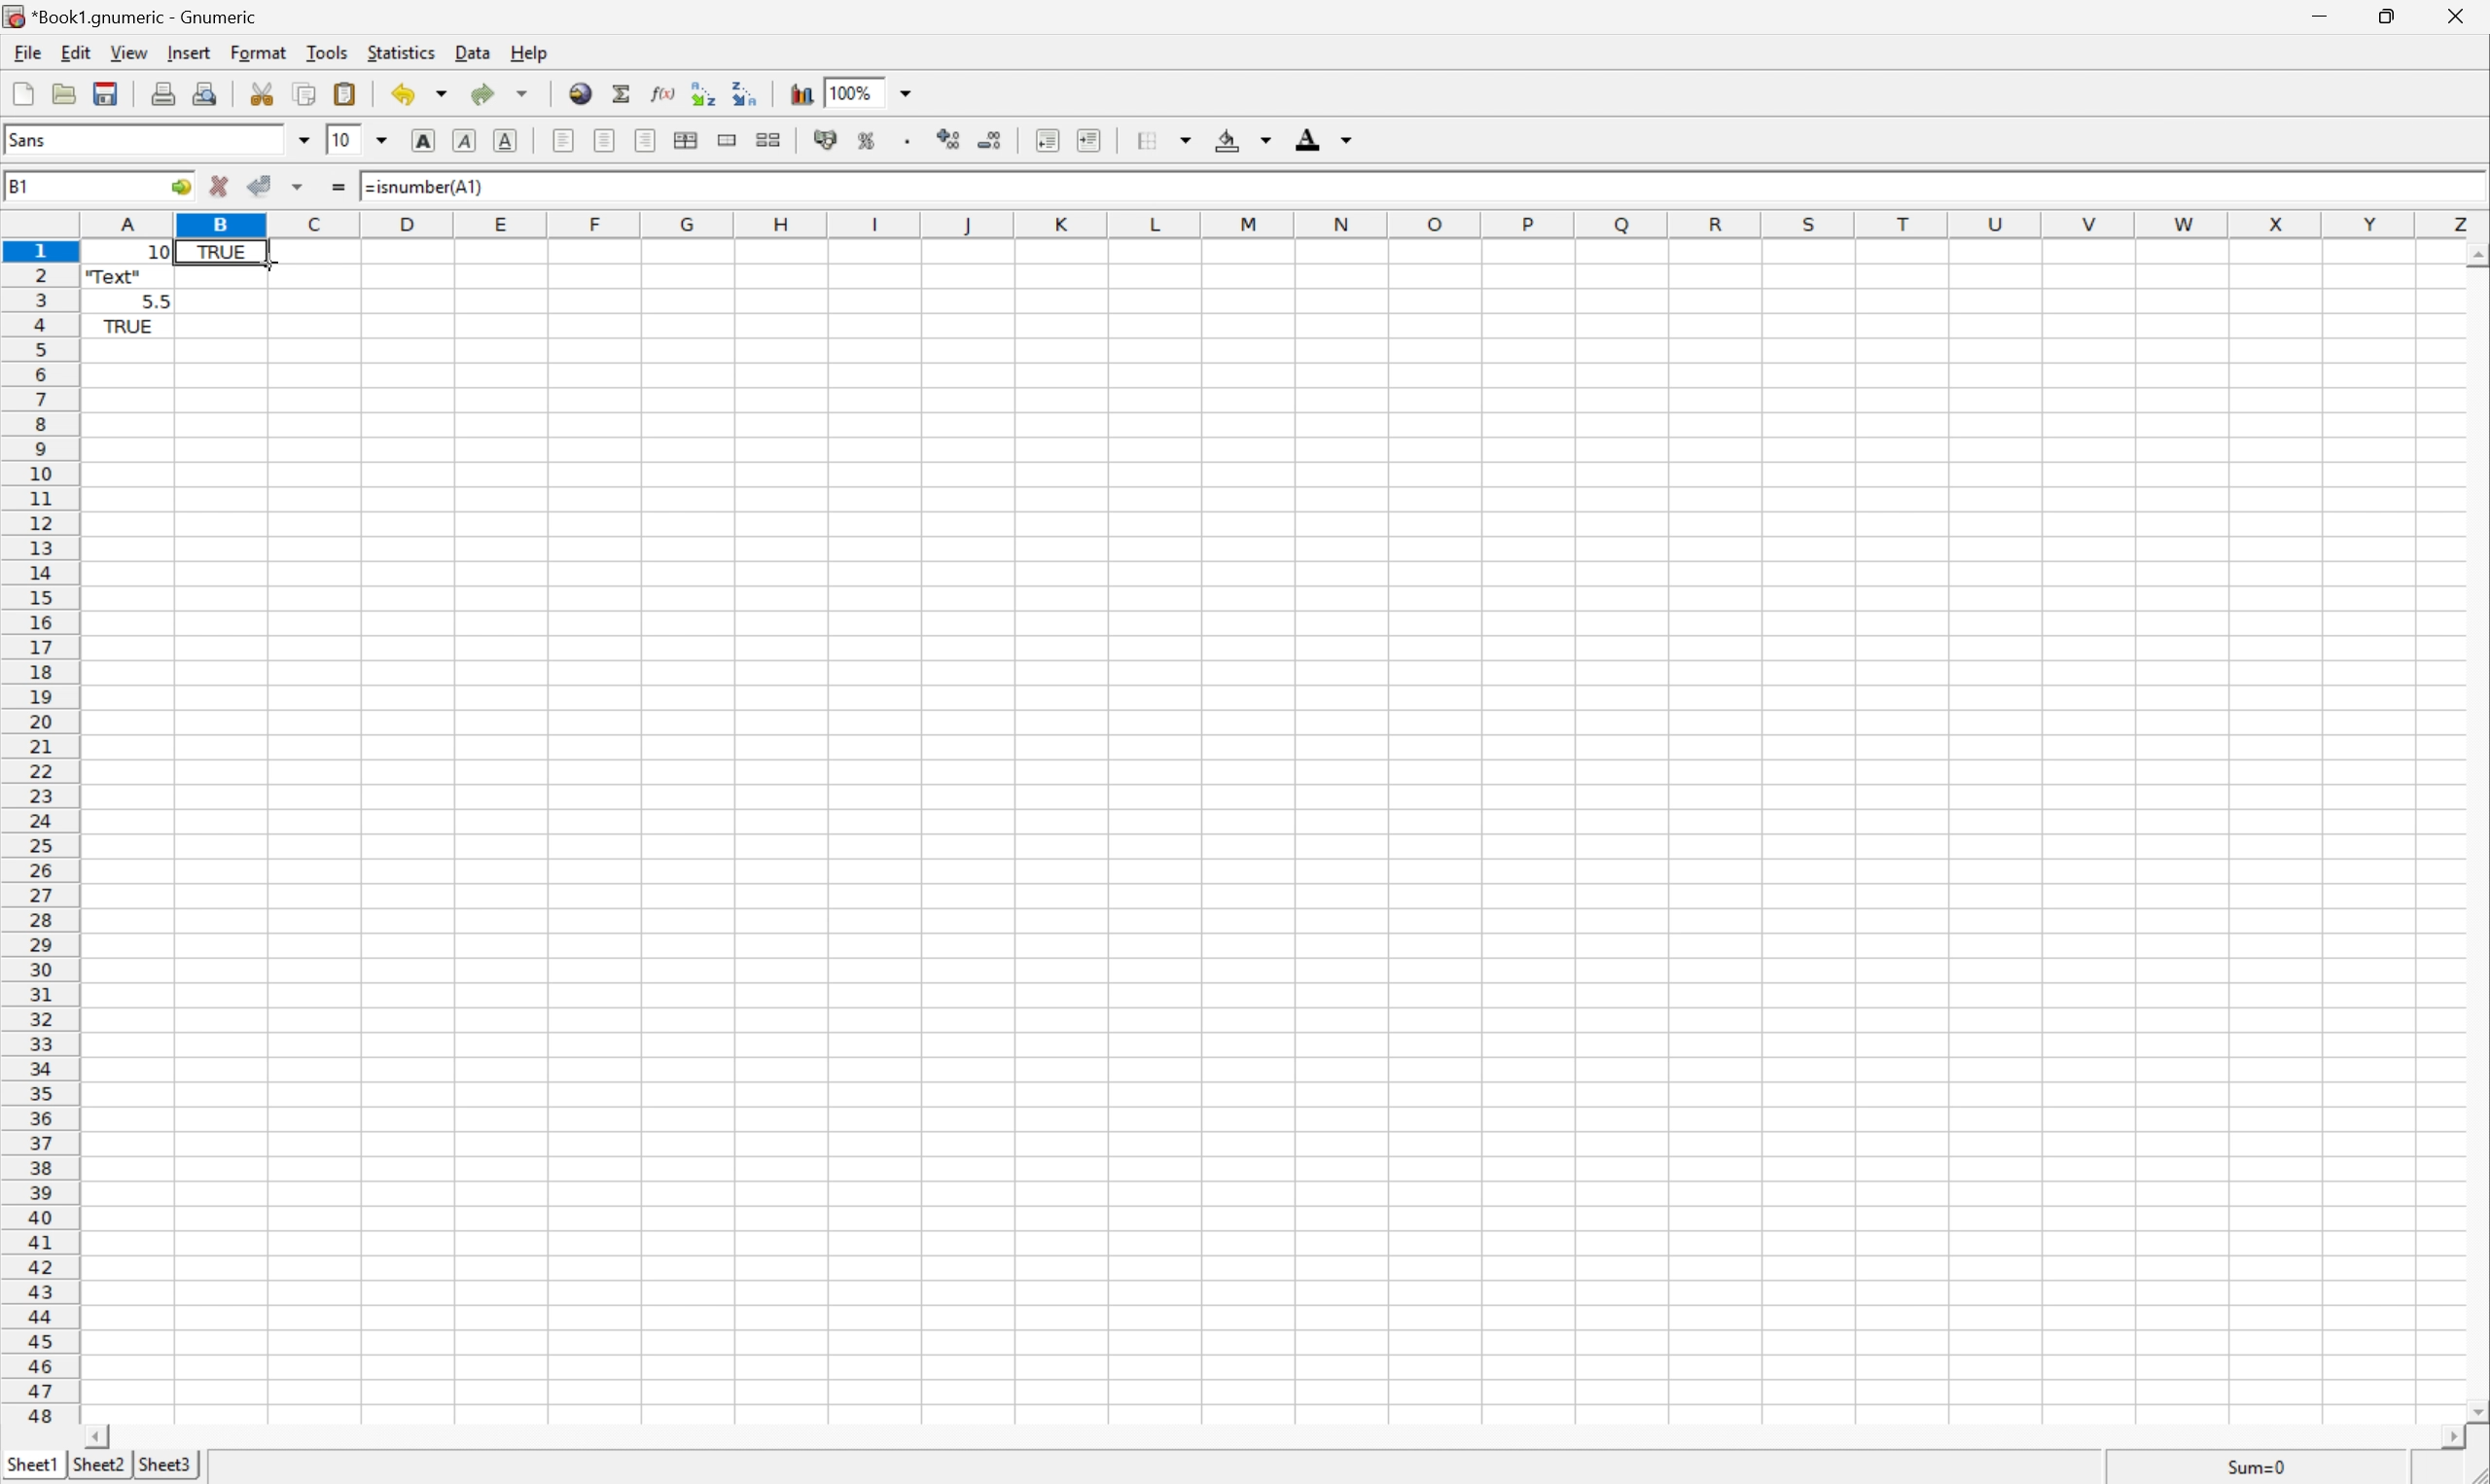  What do you see at coordinates (767, 139) in the screenshot?
I see `Split Ranges of merged cells` at bounding box center [767, 139].